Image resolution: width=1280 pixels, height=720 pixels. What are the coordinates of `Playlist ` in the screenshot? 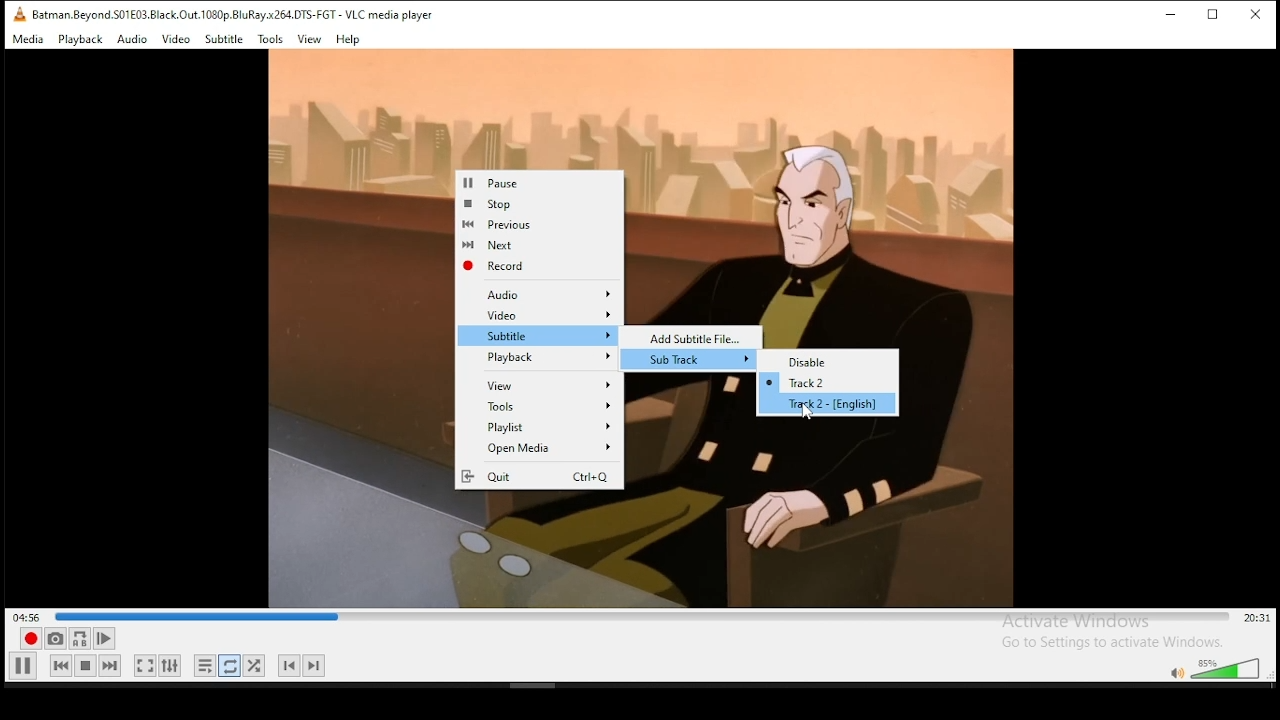 It's located at (543, 429).